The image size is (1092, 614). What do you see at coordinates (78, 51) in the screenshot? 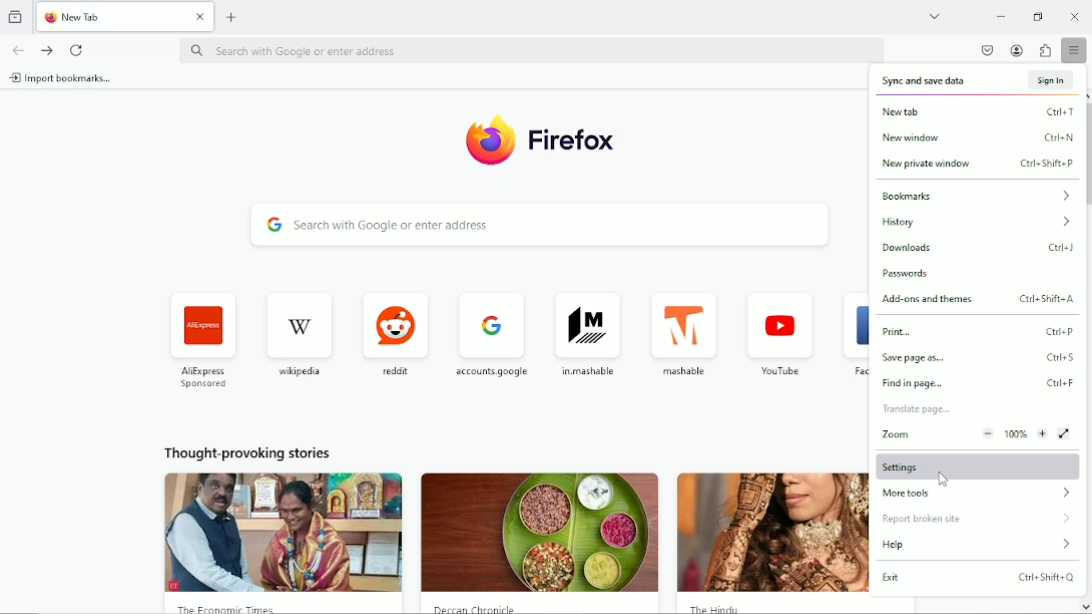
I see `reload current tab` at bounding box center [78, 51].